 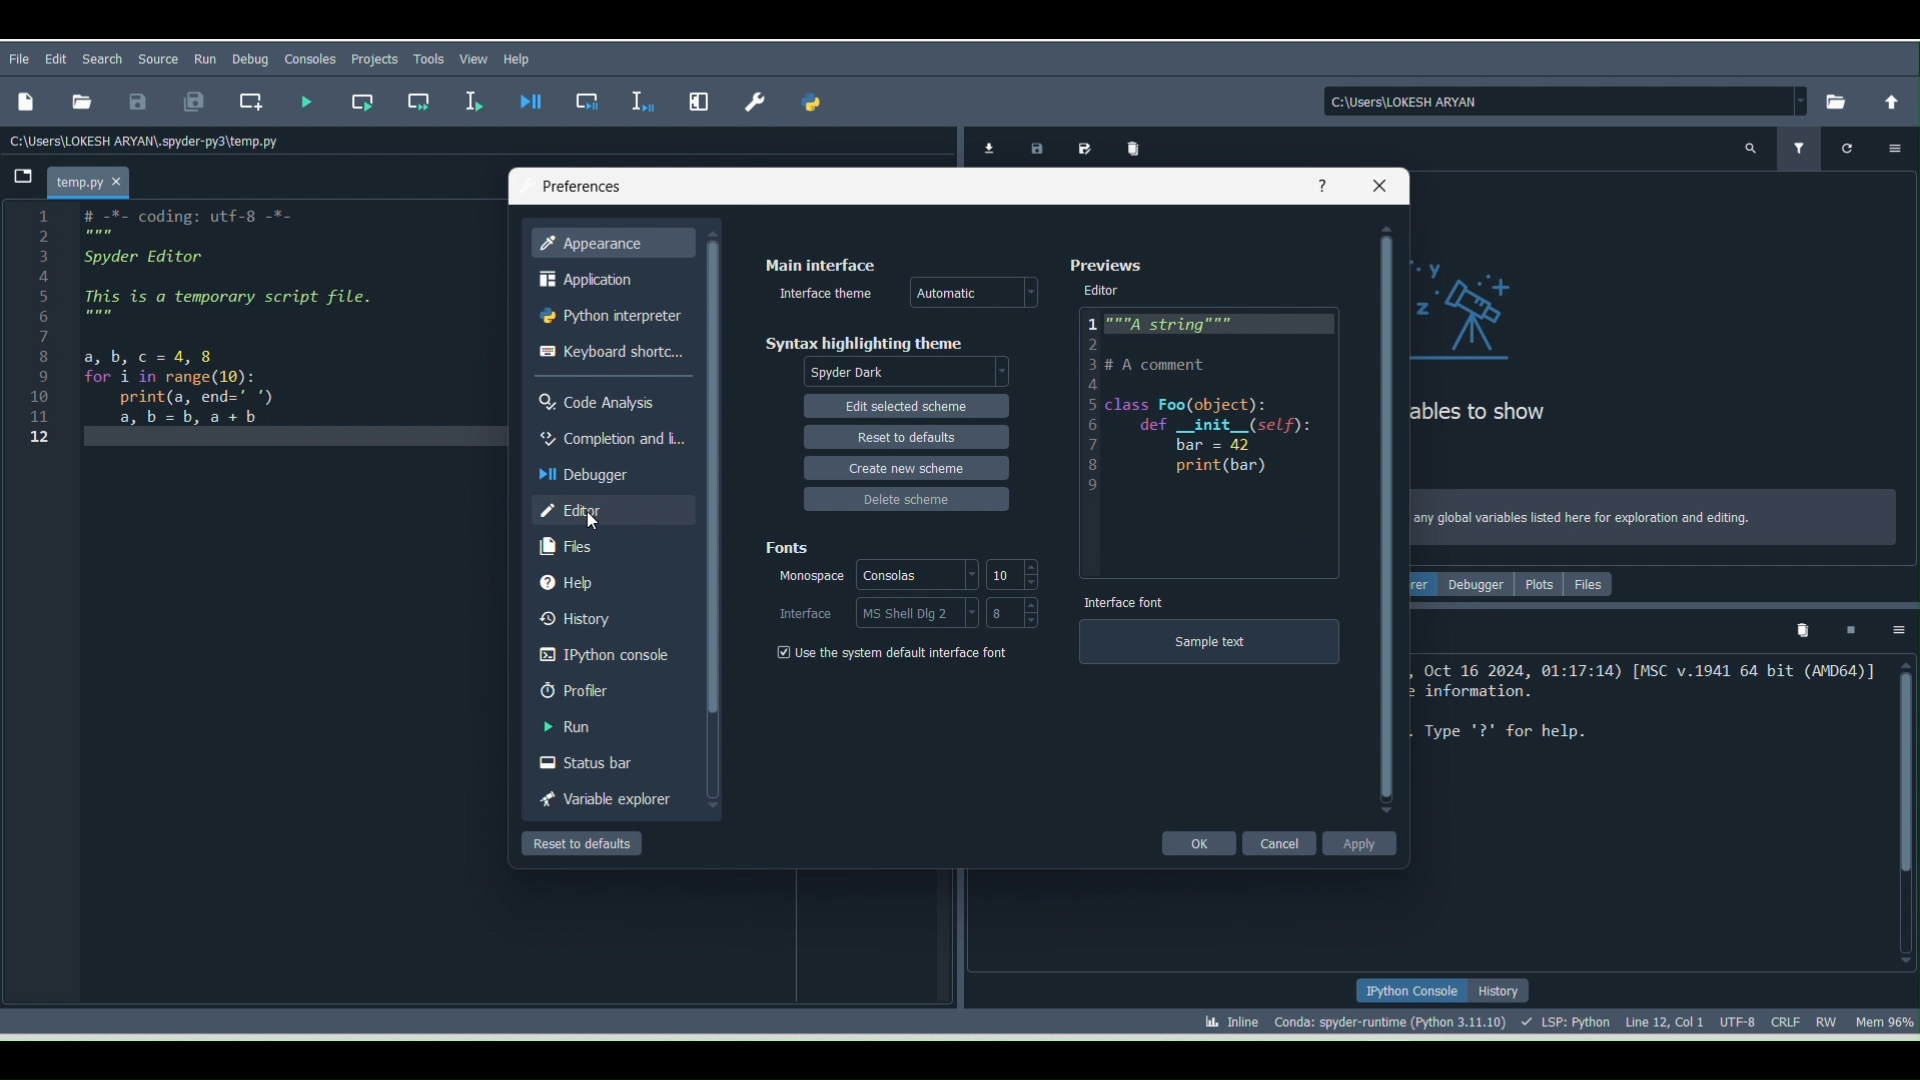 What do you see at coordinates (206, 56) in the screenshot?
I see `Run` at bounding box center [206, 56].